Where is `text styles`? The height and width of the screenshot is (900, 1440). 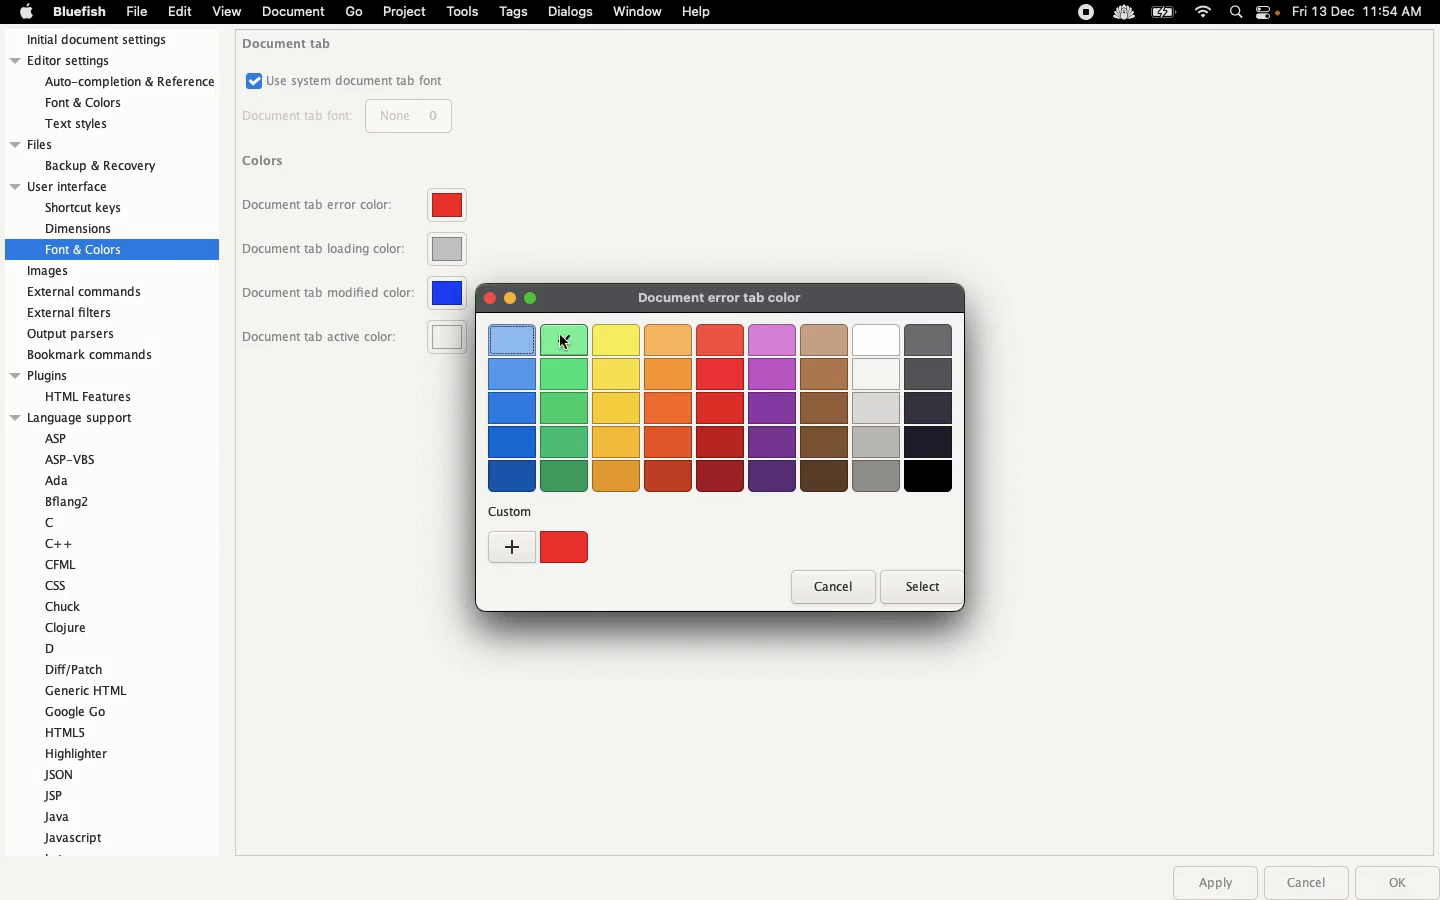
text styles is located at coordinates (90, 124).